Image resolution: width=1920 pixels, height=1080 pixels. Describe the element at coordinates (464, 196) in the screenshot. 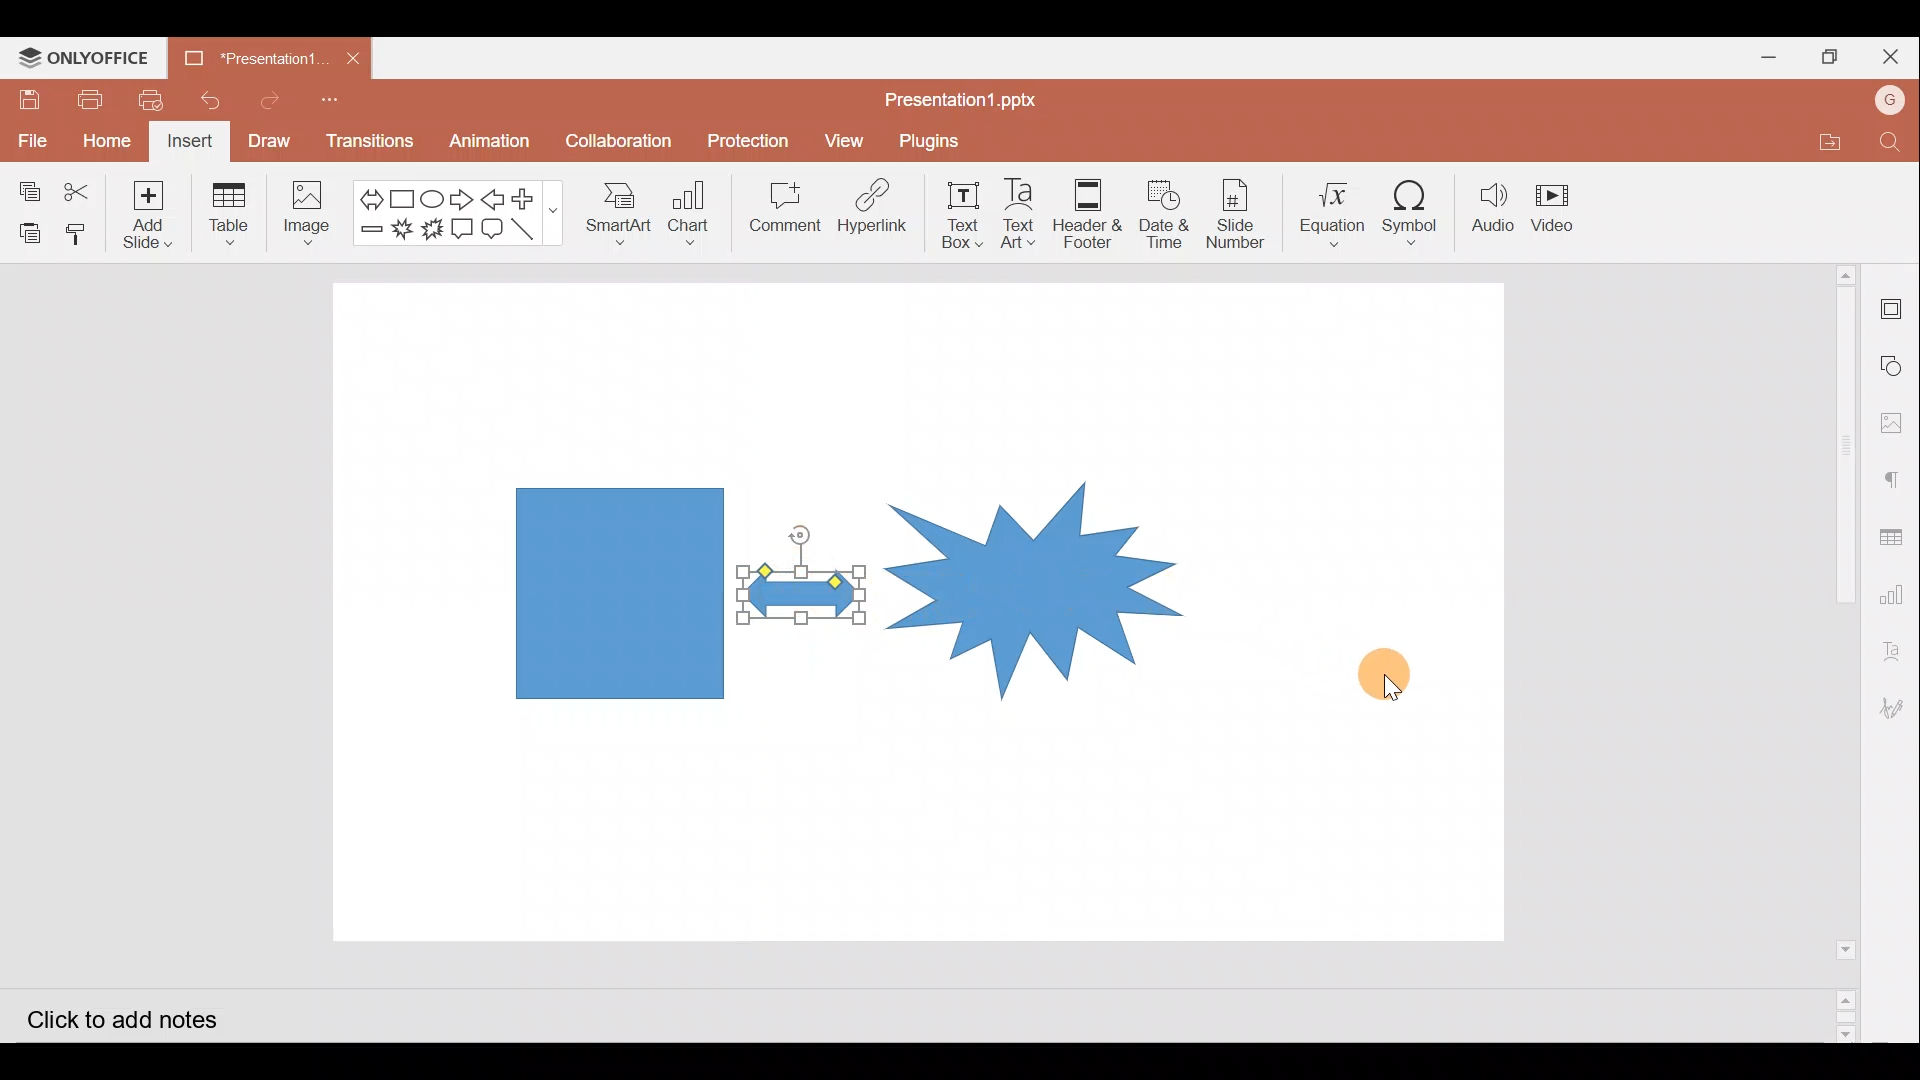

I see `Right arrow` at that location.